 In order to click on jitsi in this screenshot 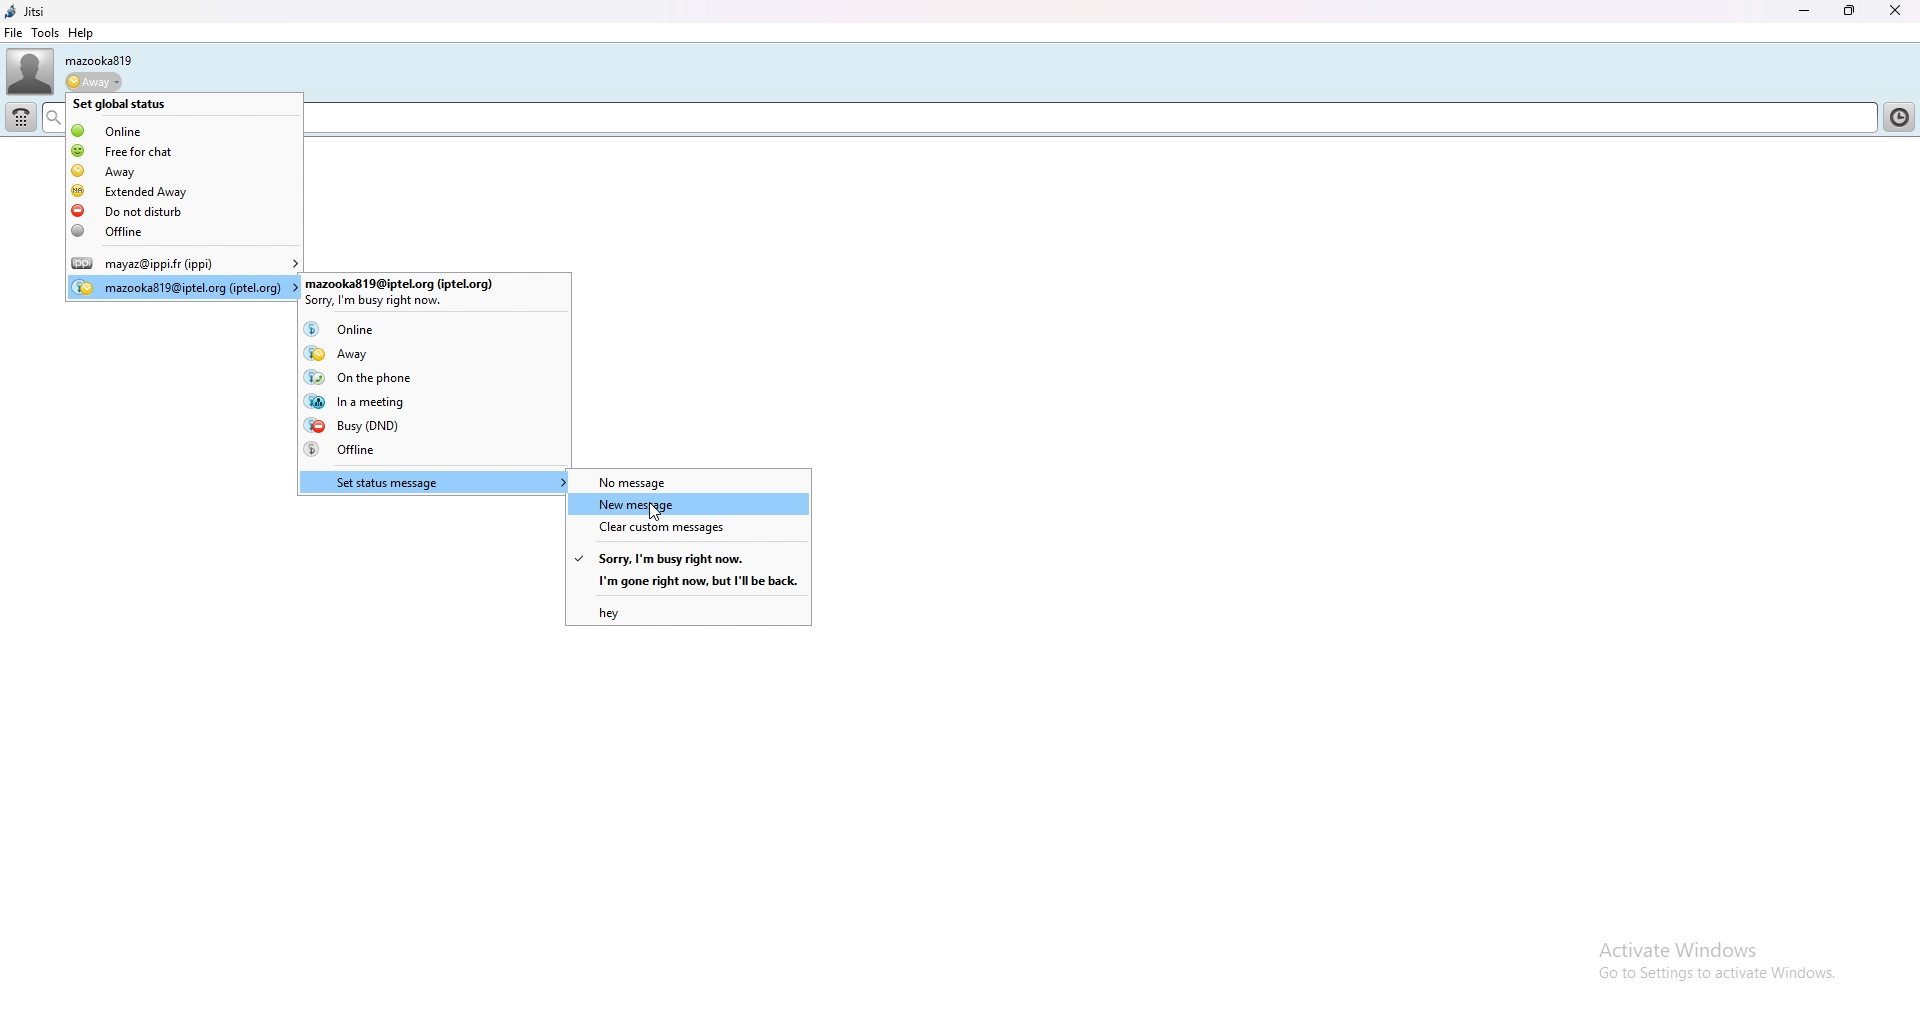, I will do `click(25, 12)`.